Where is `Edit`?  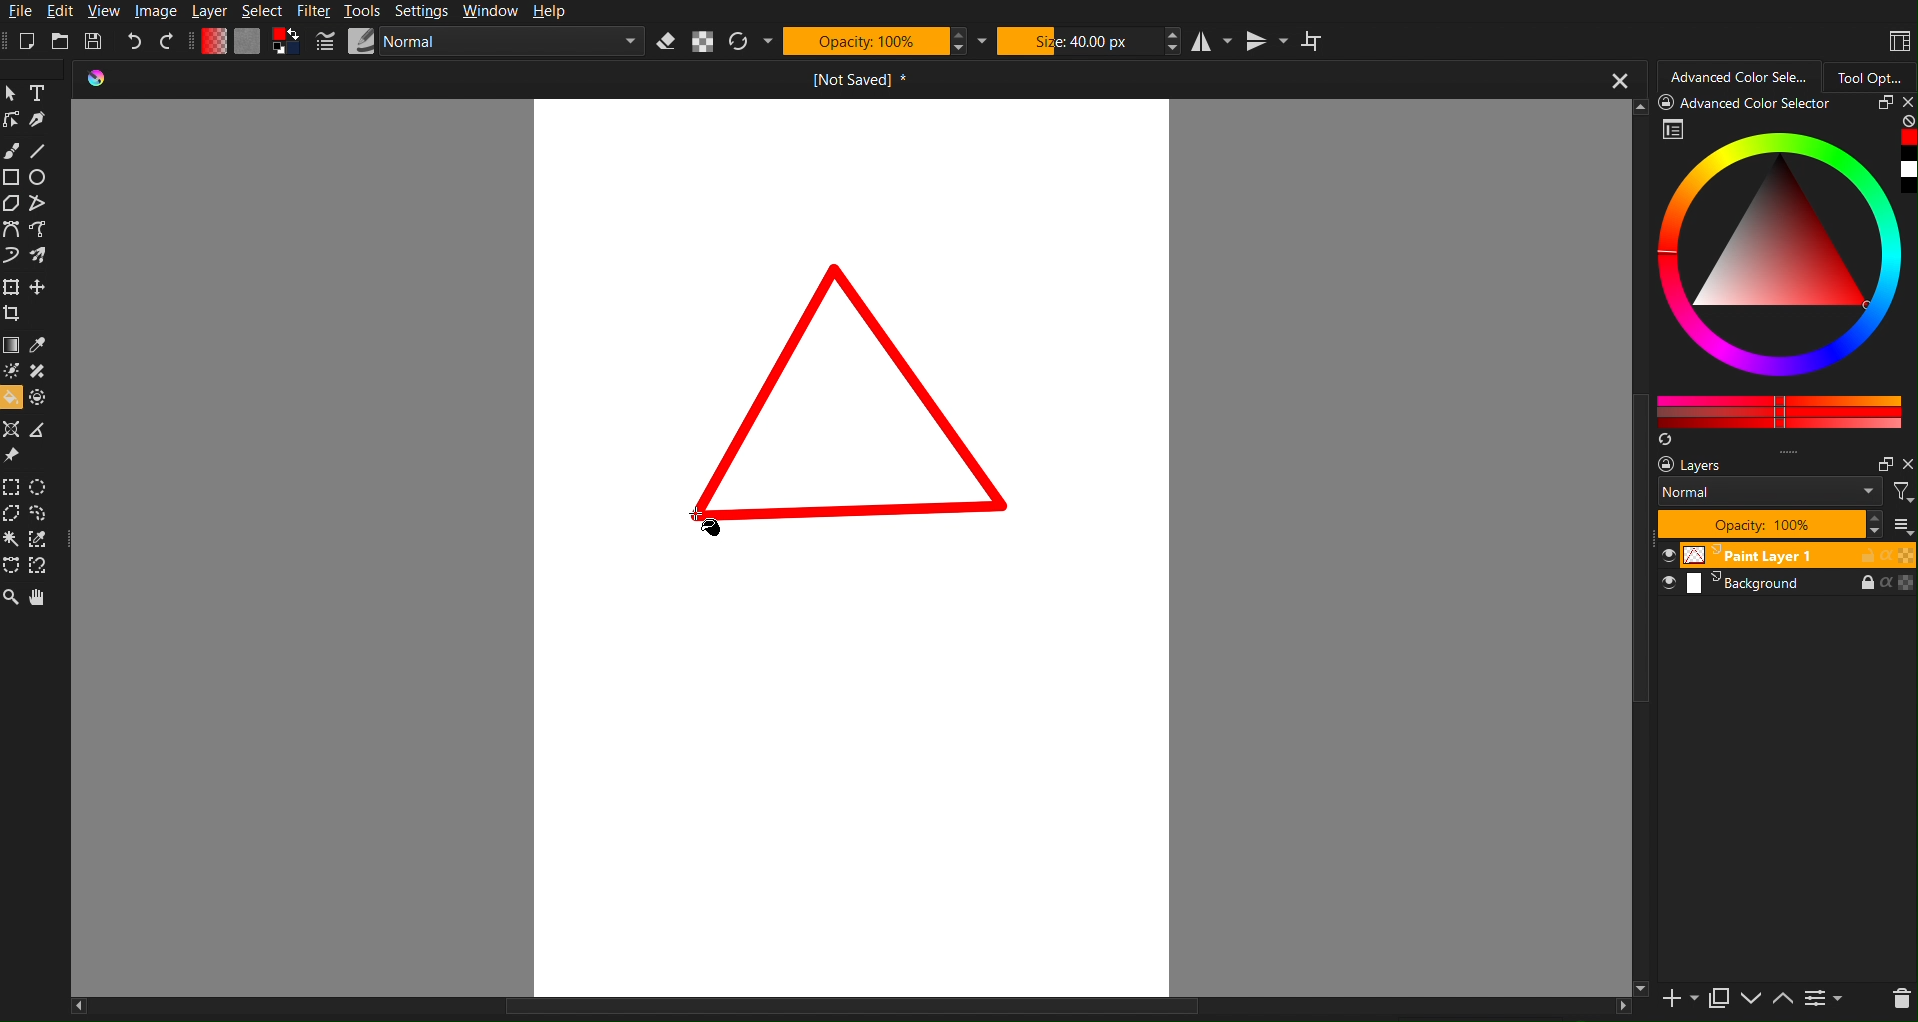
Edit is located at coordinates (64, 12).